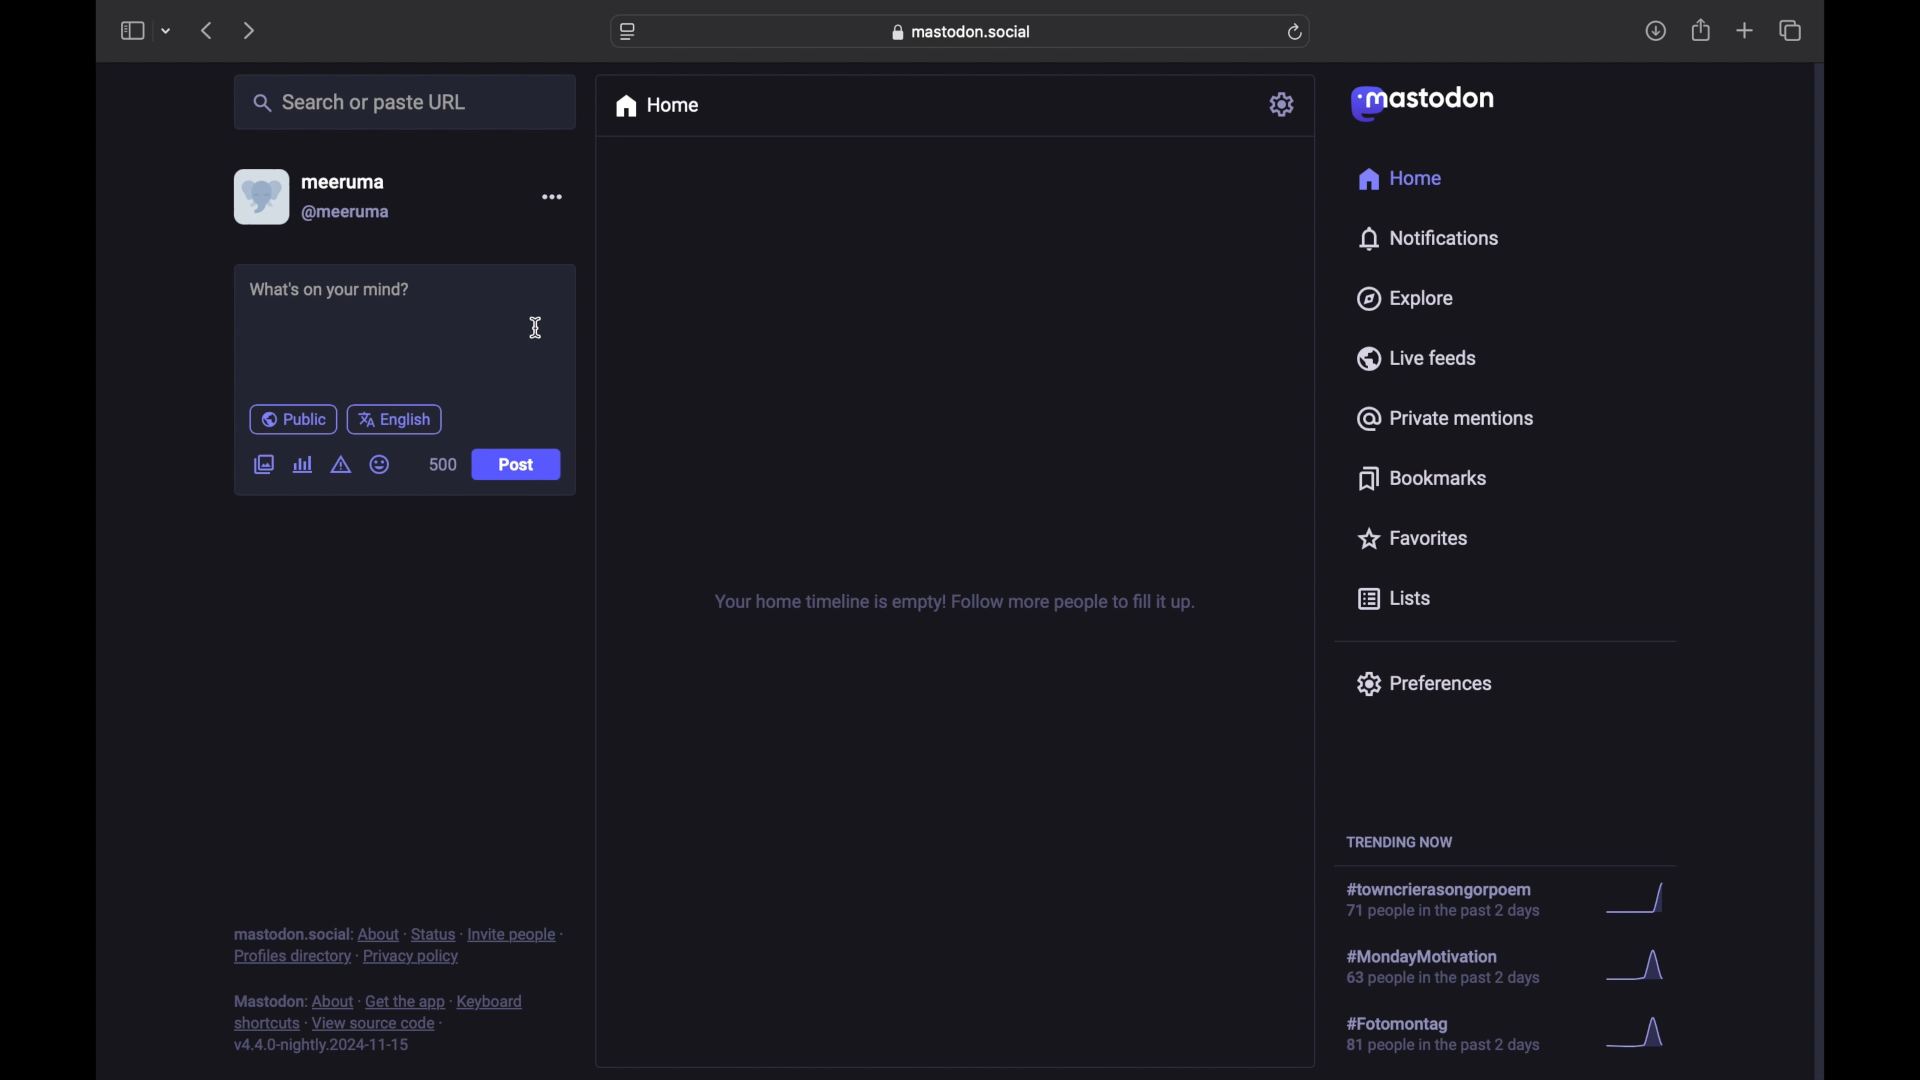 The height and width of the screenshot is (1080, 1920). I want to click on post, so click(516, 465).